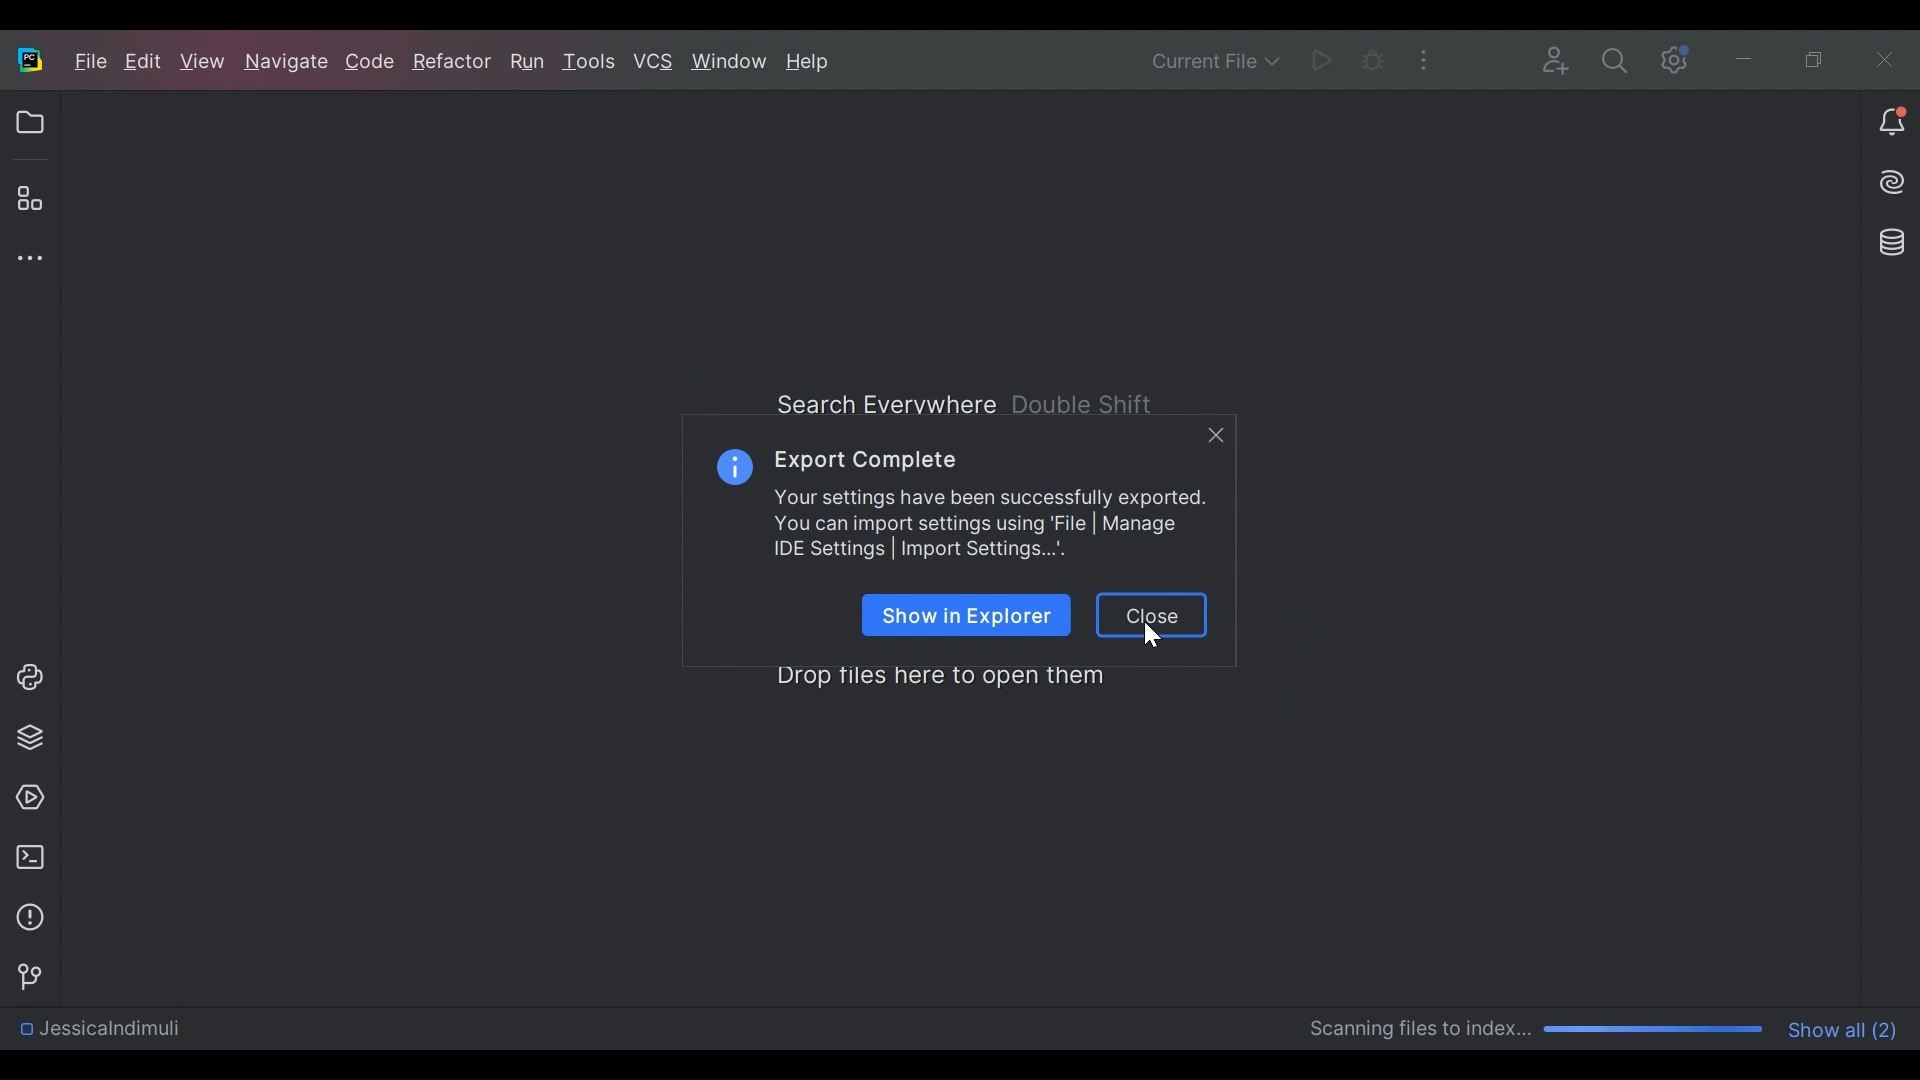 This screenshot has width=1920, height=1080. Describe the element at coordinates (1894, 181) in the screenshot. I see `AI Assistant` at that location.